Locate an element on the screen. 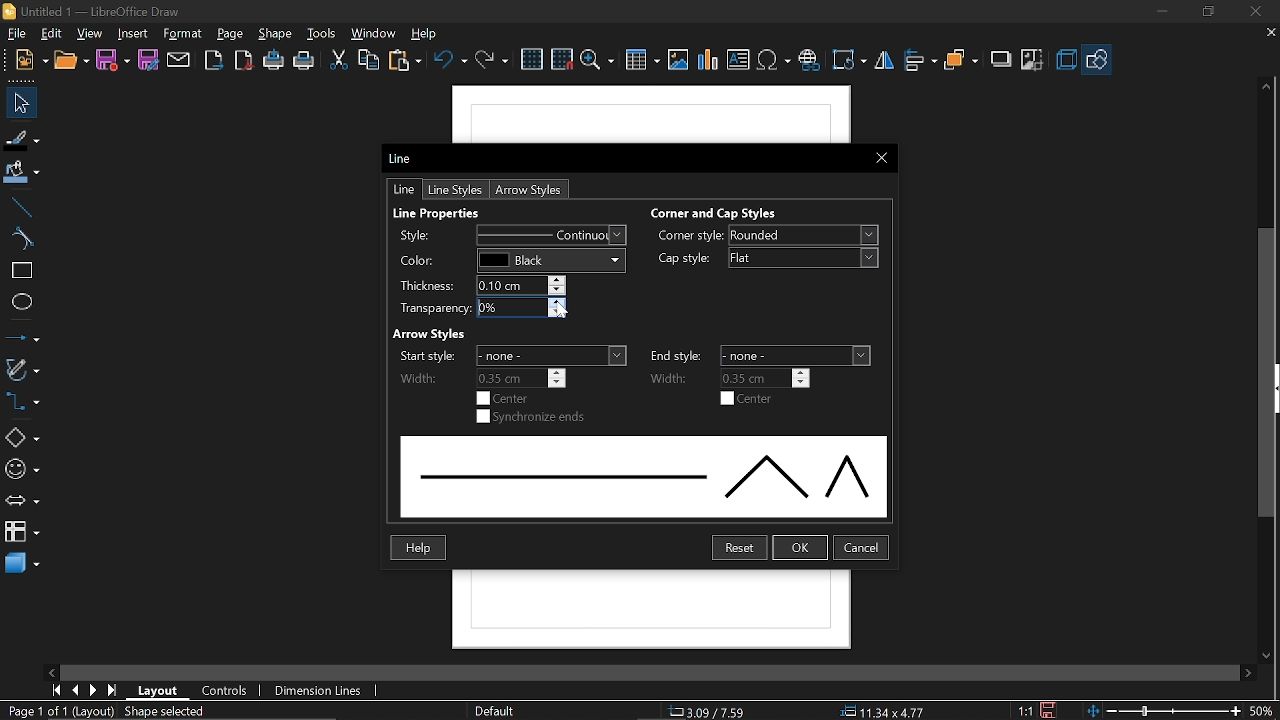  change zoom is located at coordinates (1162, 711).